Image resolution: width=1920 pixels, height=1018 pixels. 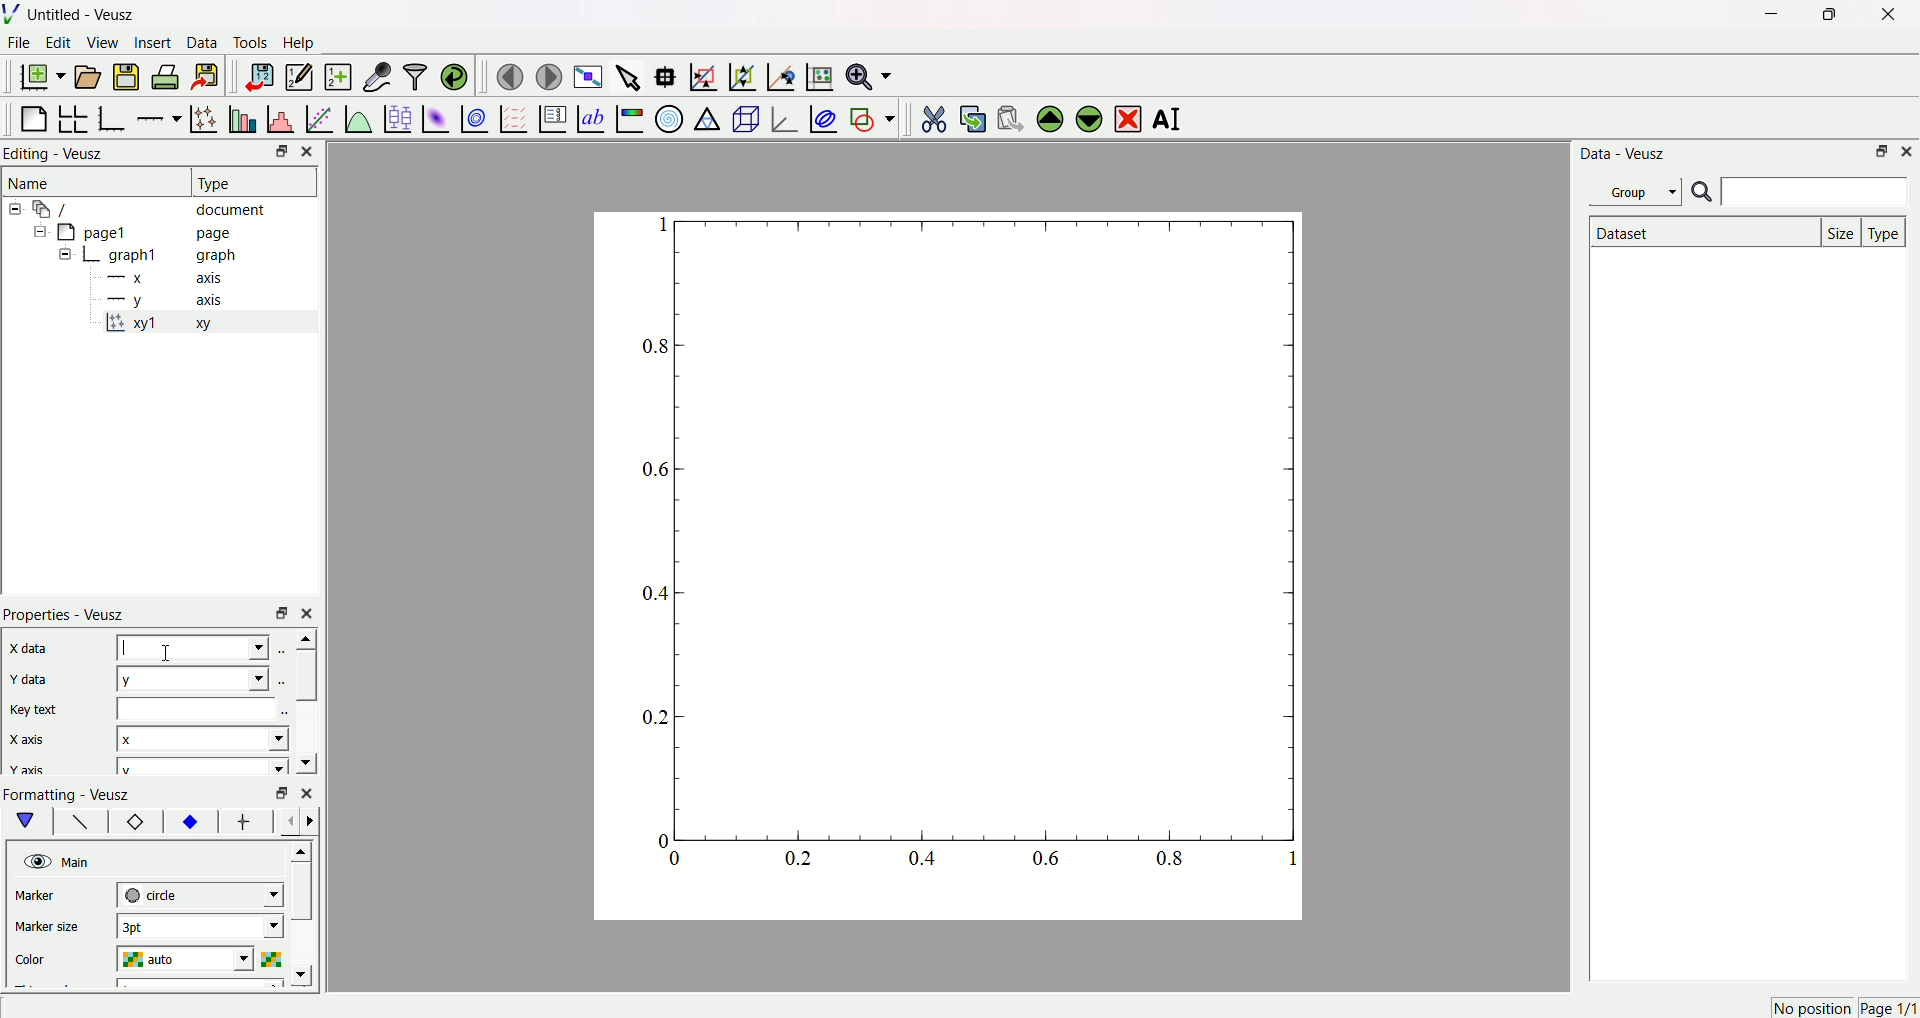 I want to click on no position, so click(x=1810, y=1008).